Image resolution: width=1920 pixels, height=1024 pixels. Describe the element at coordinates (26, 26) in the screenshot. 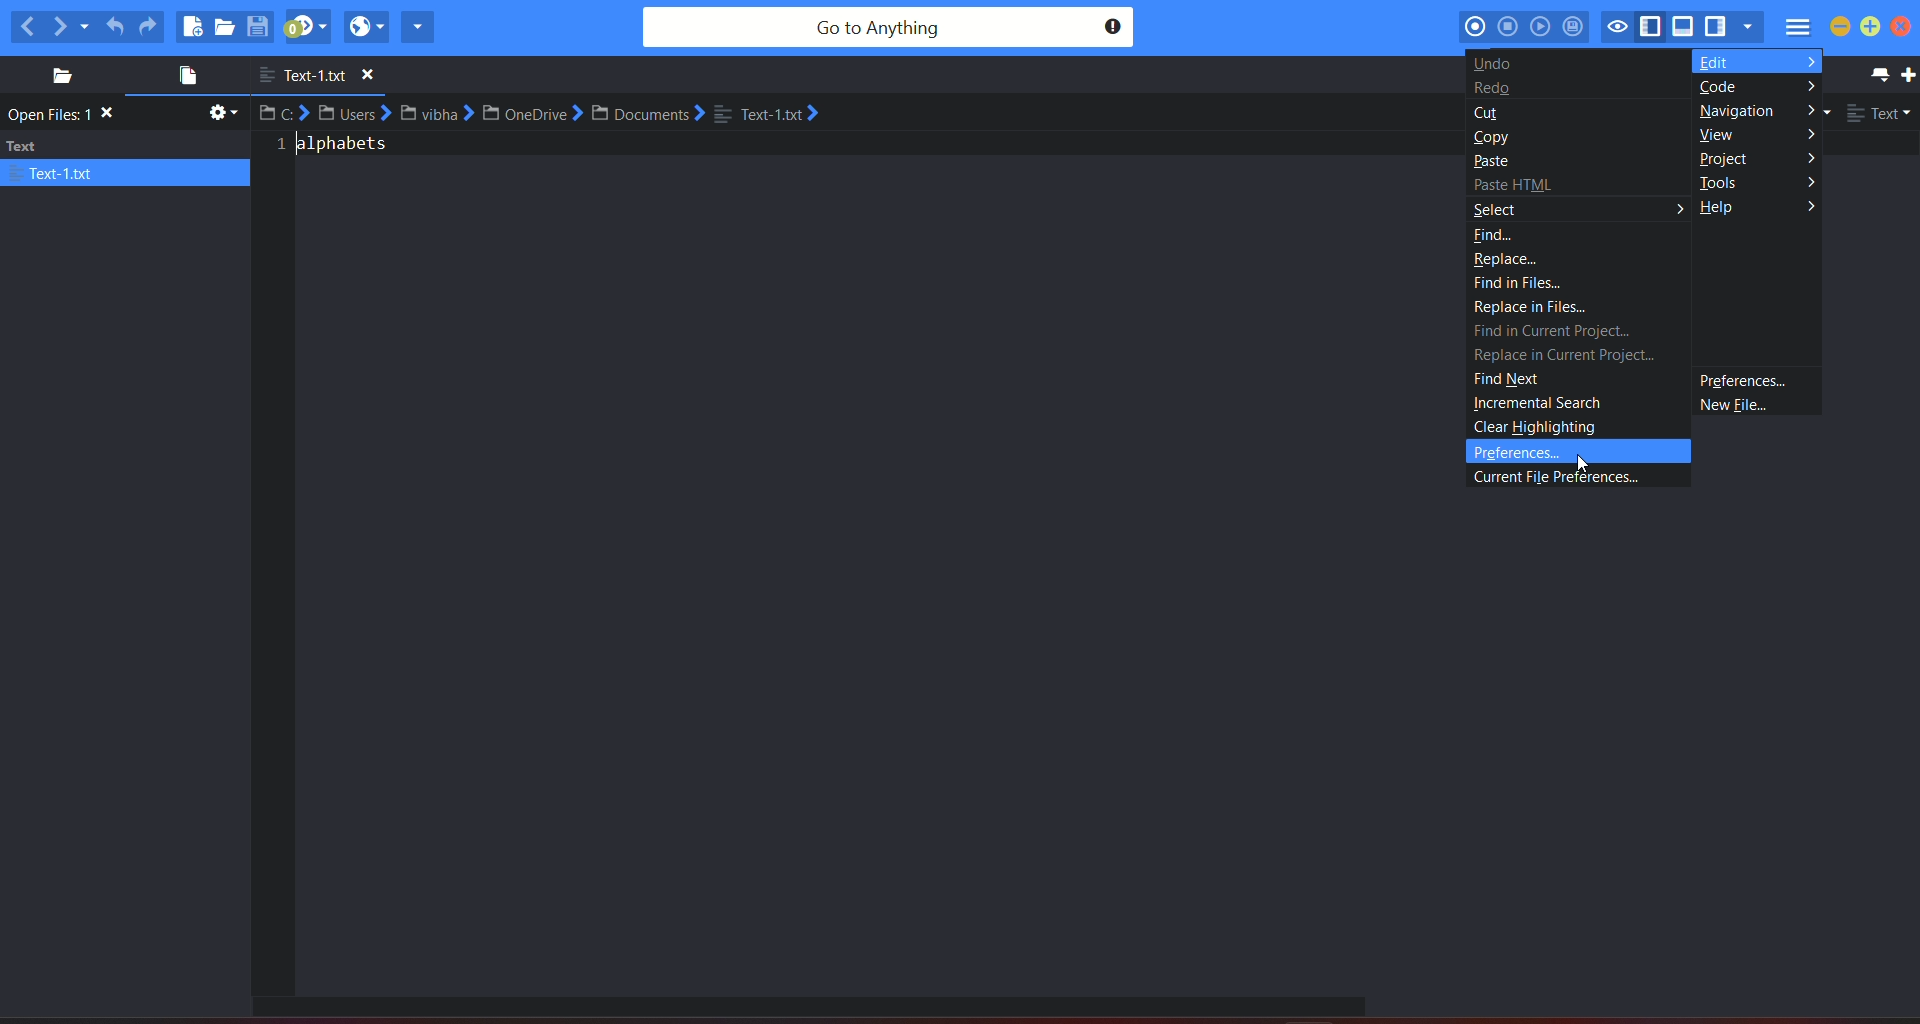

I see `previous` at that location.